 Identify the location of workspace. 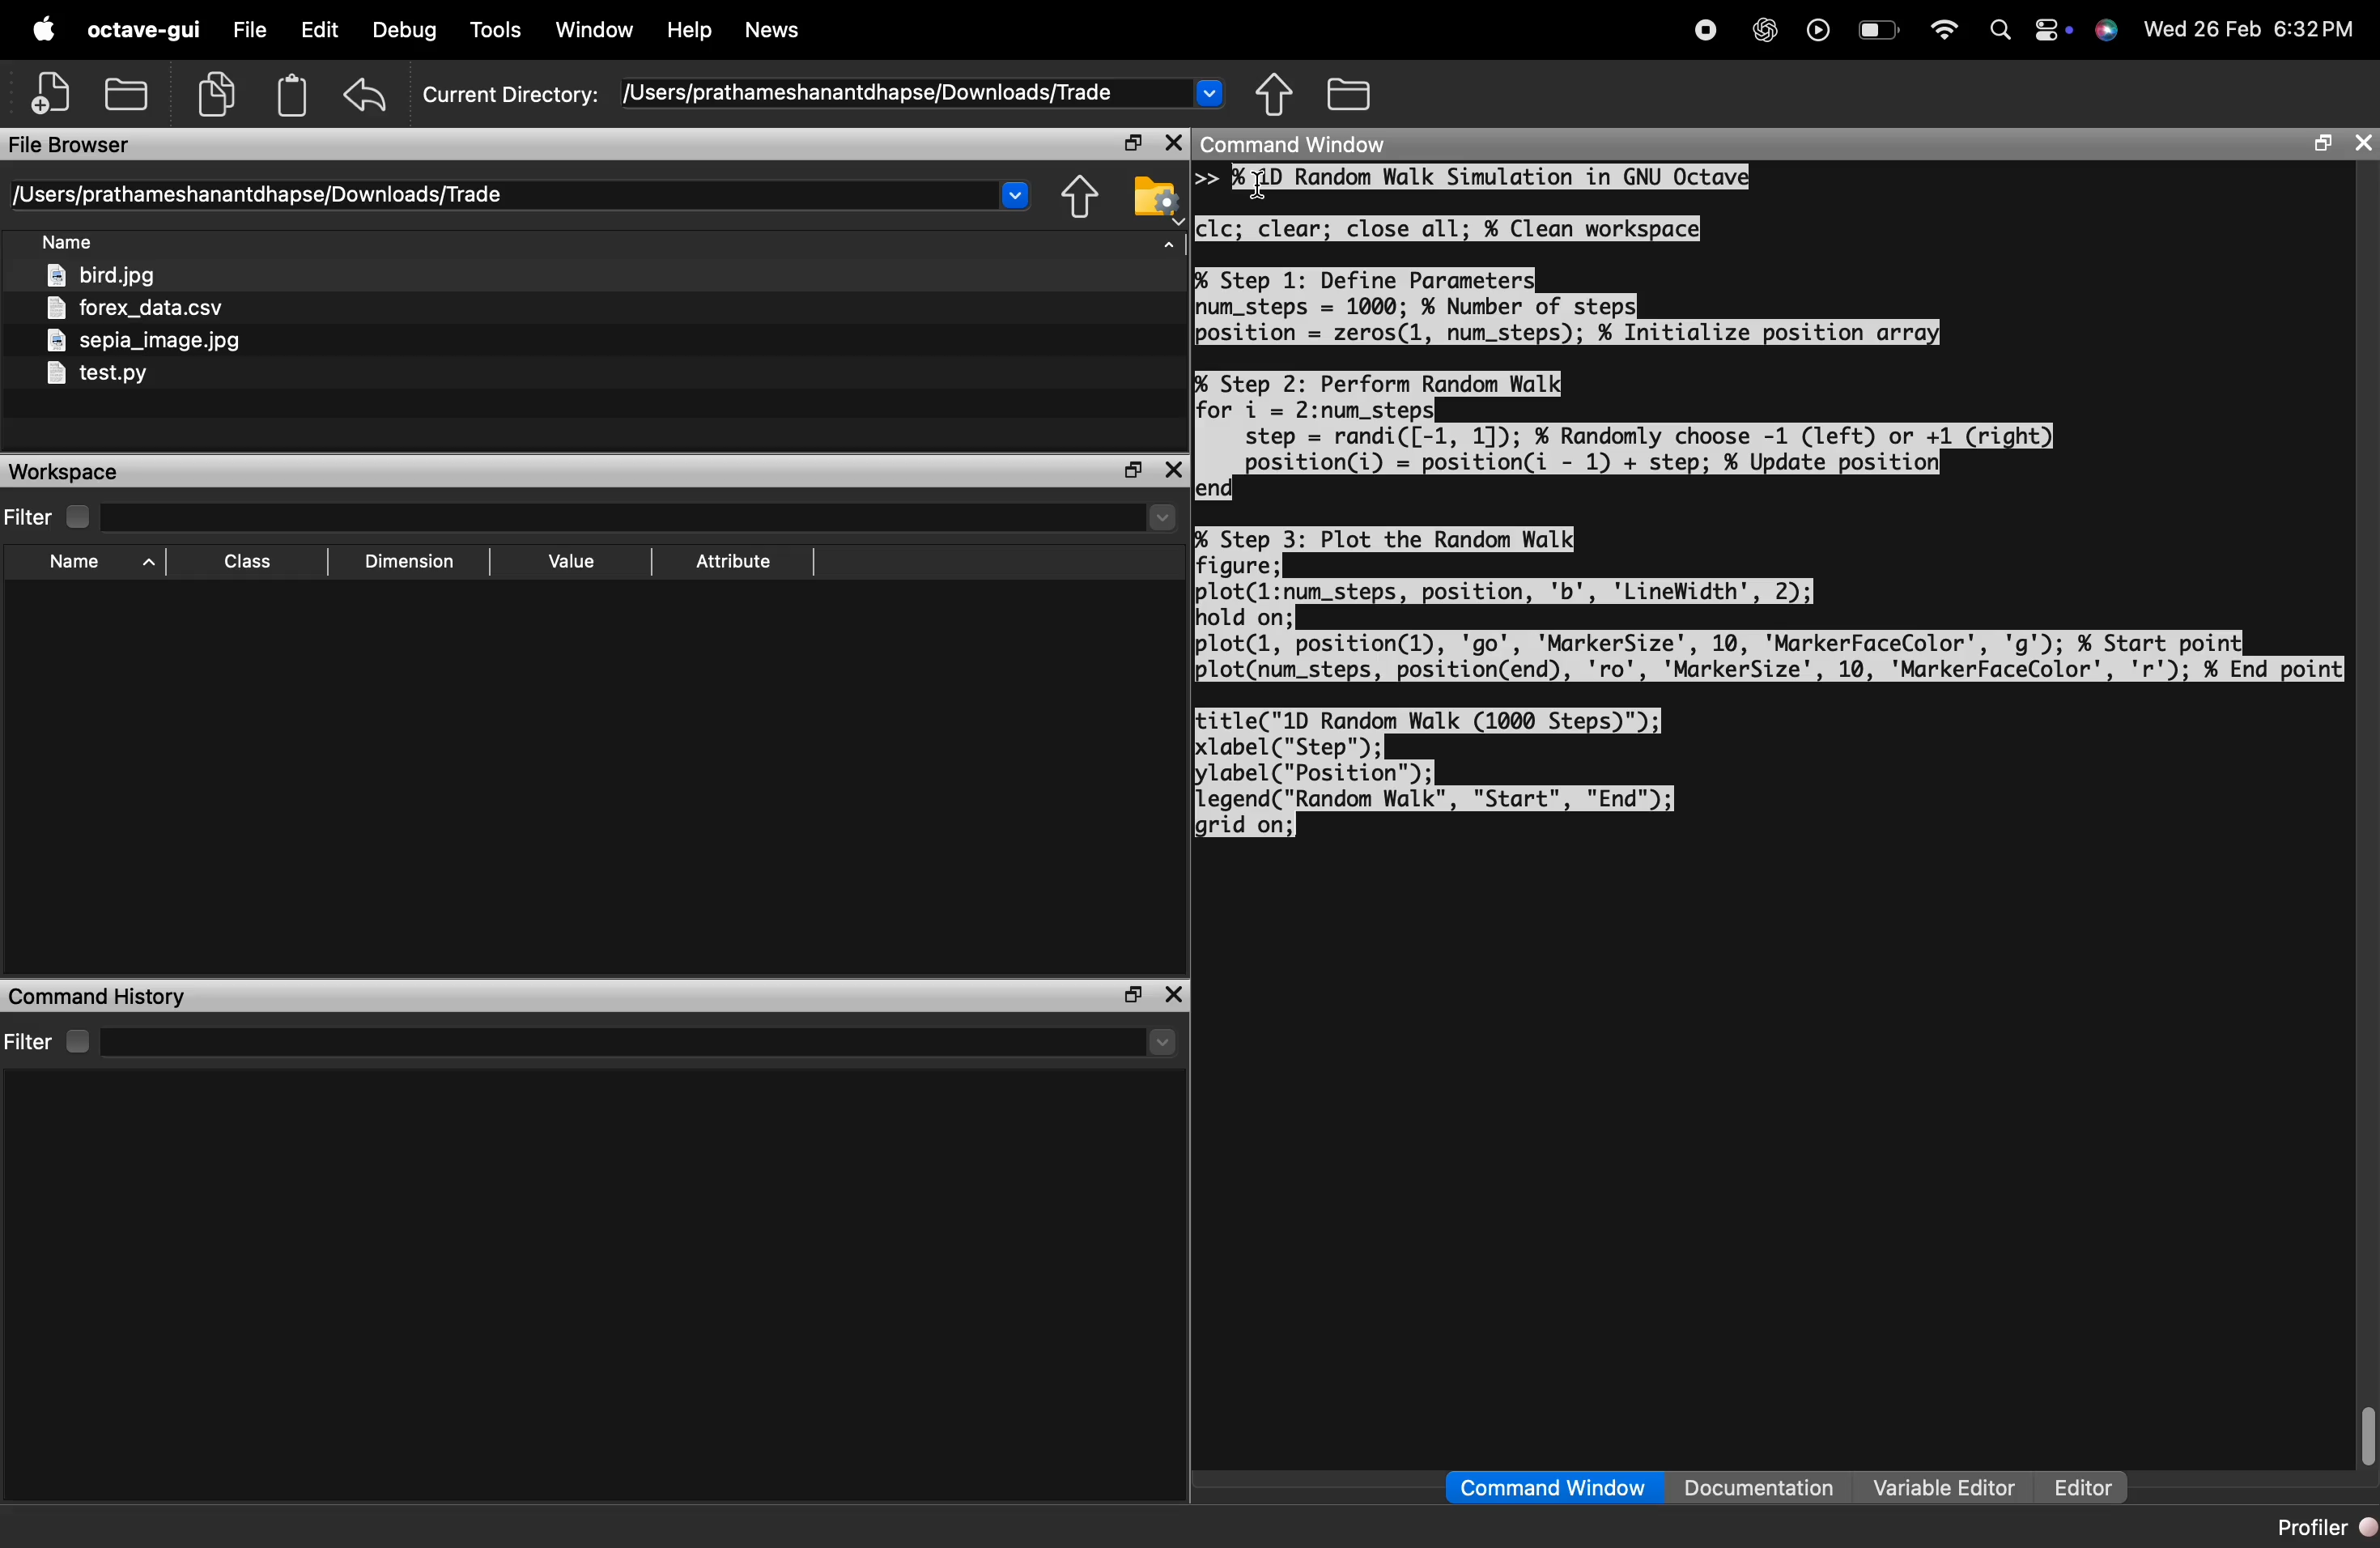
(75, 472).